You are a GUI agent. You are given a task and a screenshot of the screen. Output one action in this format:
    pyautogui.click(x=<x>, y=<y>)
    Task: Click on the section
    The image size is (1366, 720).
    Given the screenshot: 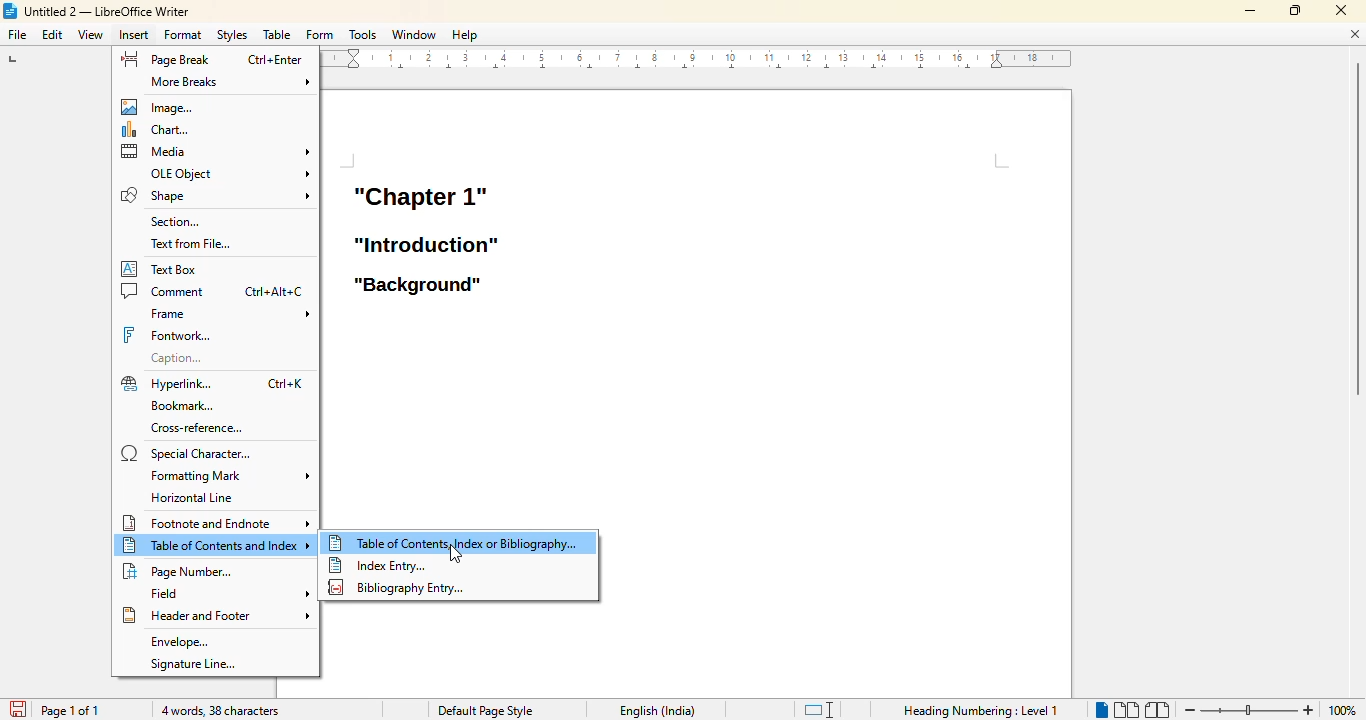 What is the action you would take?
    pyautogui.click(x=174, y=221)
    